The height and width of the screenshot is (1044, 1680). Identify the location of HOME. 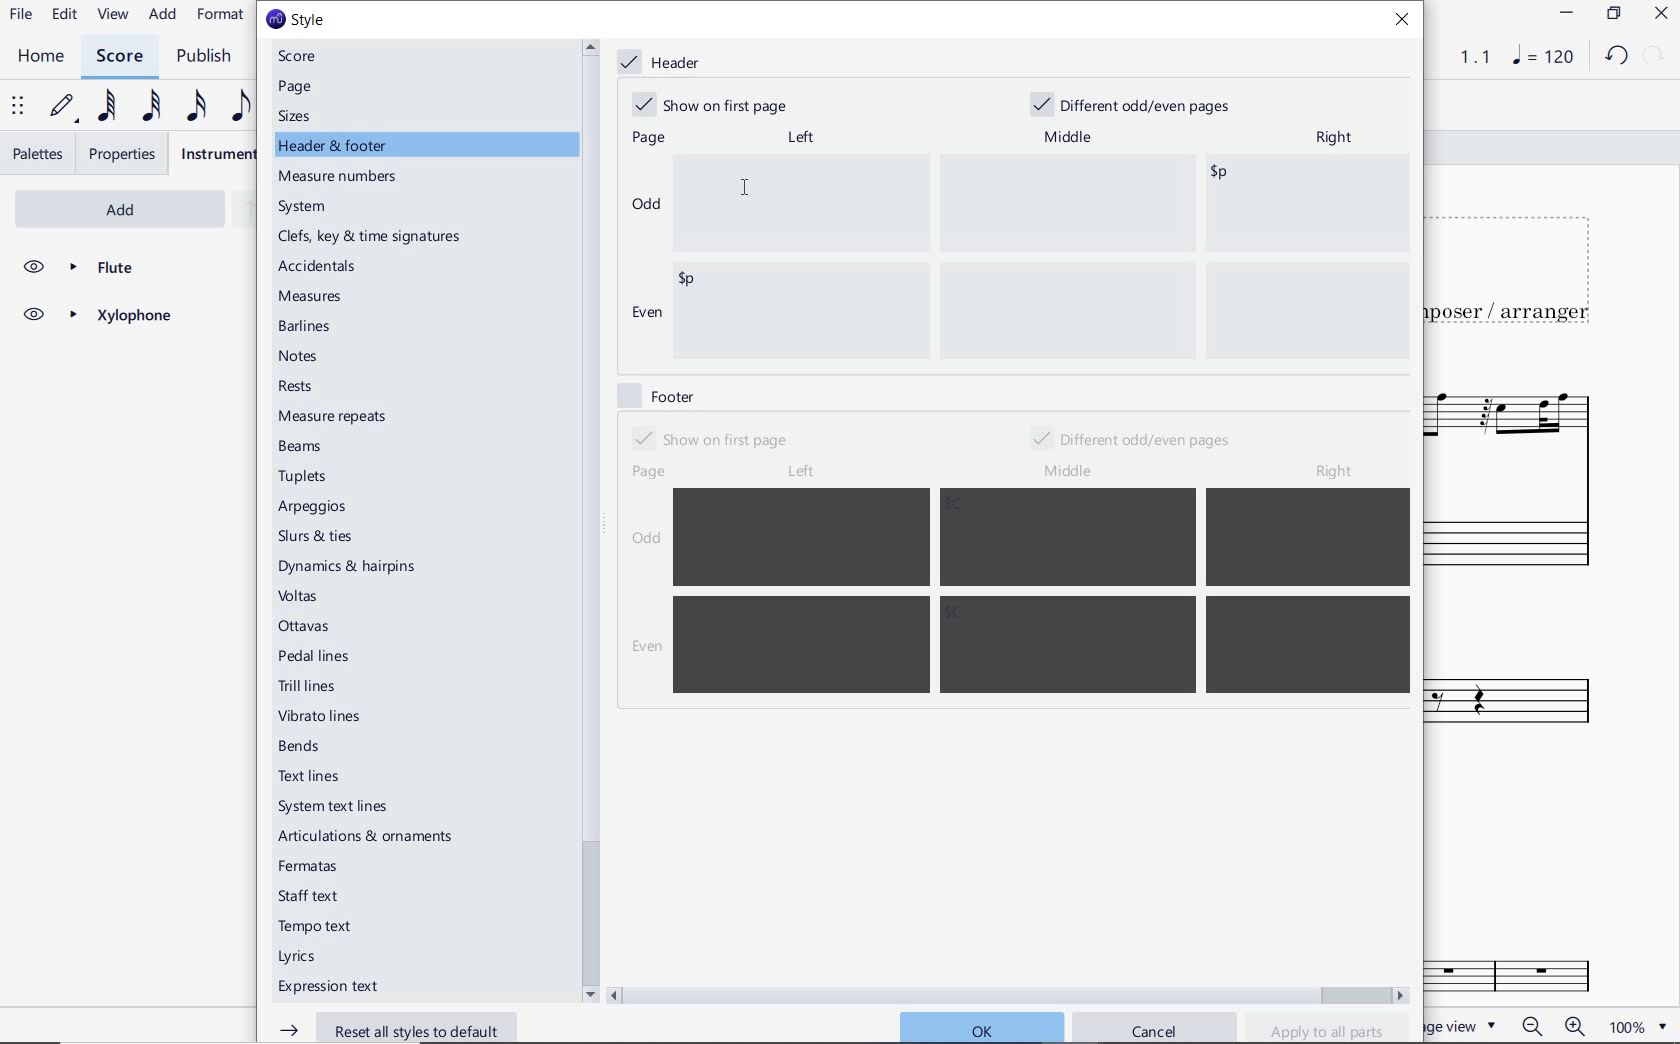
(41, 57).